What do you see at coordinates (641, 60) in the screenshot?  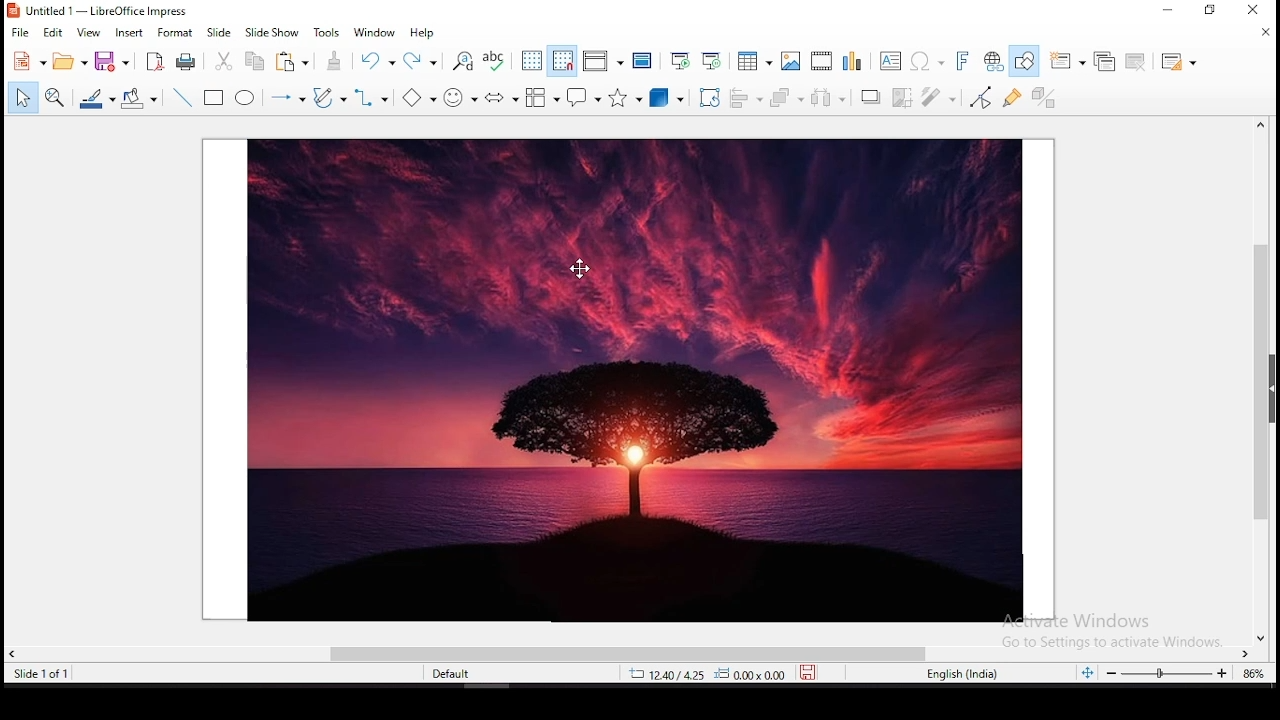 I see `master slide` at bounding box center [641, 60].